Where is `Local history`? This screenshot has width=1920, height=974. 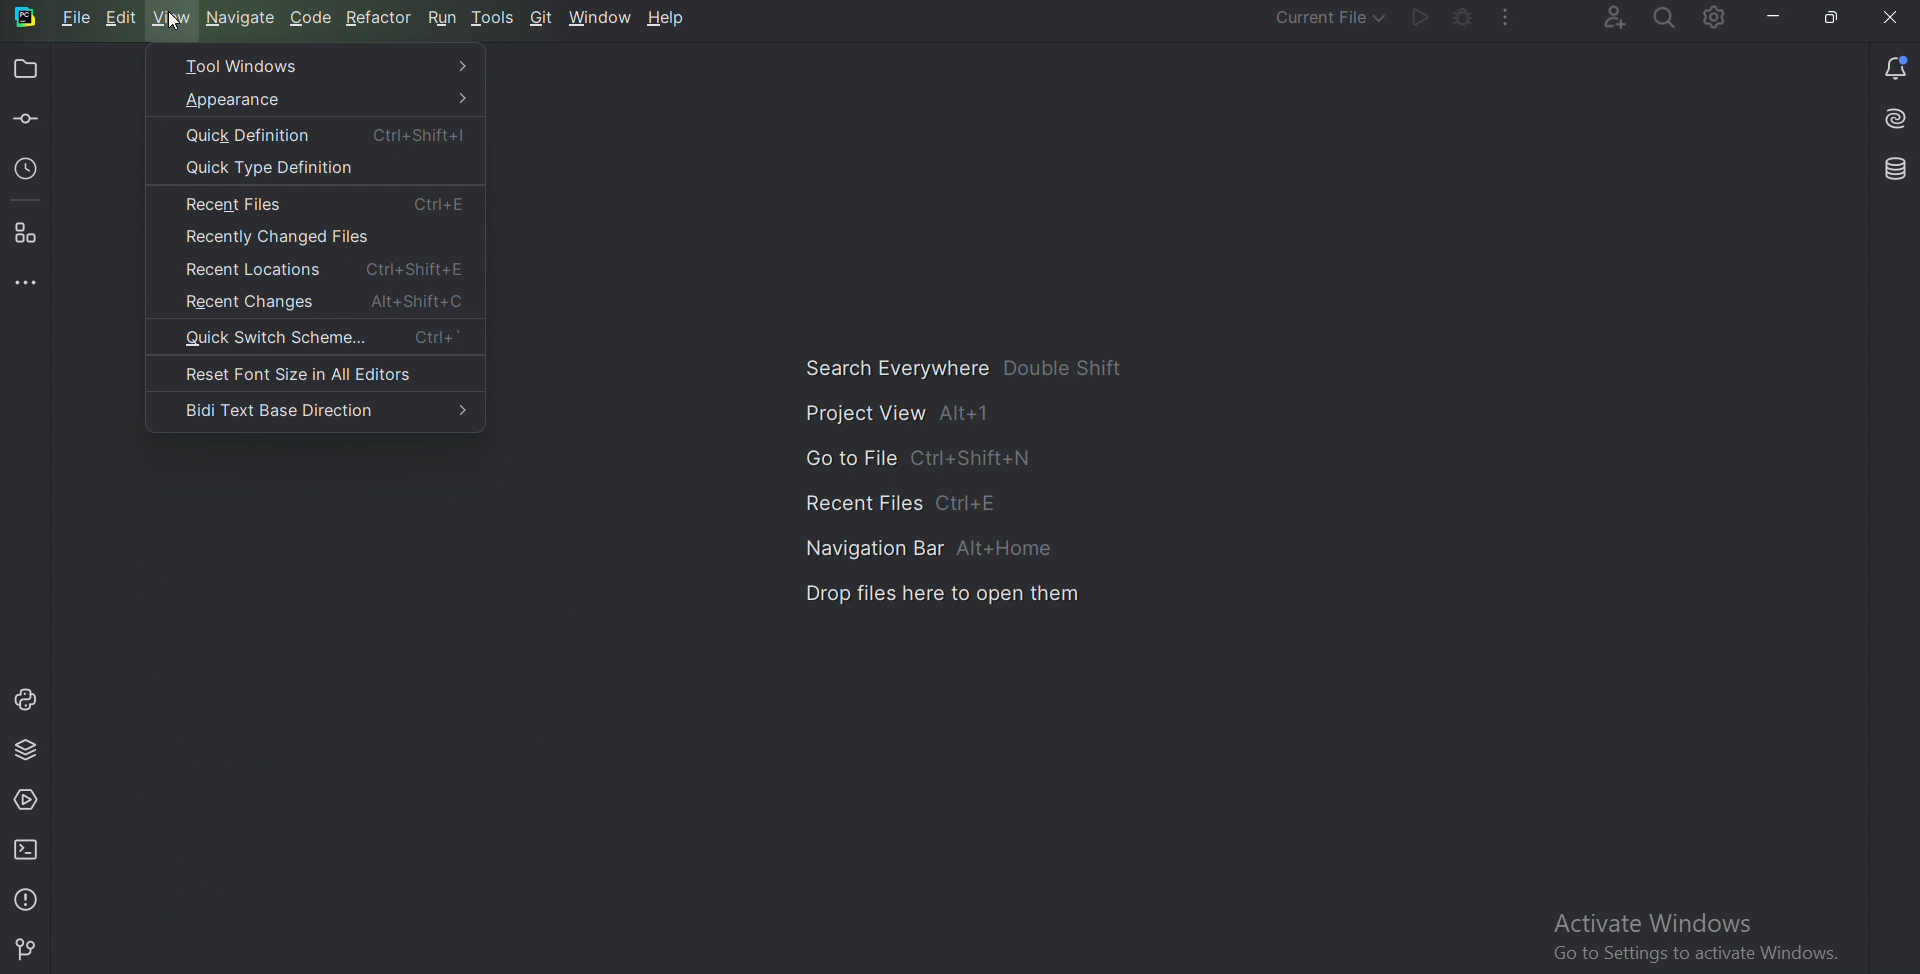 Local history is located at coordinates (29, 168).